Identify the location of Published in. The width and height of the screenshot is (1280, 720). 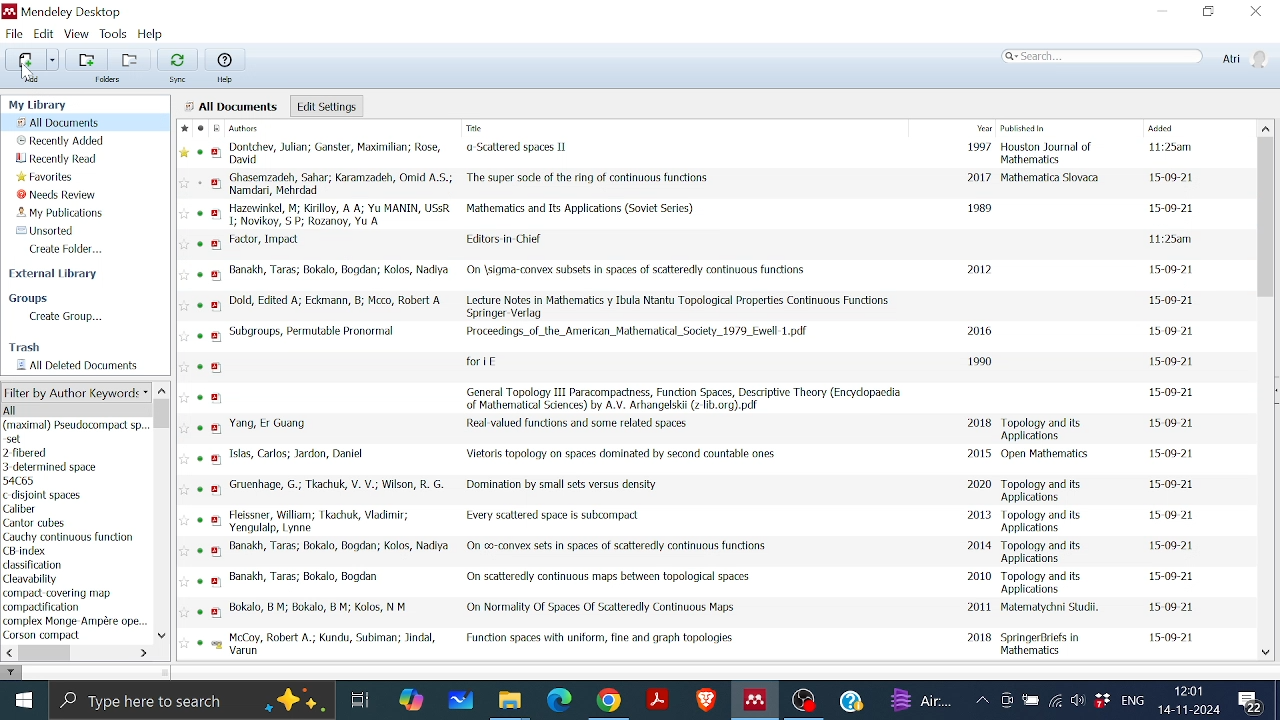
(1043, 644).